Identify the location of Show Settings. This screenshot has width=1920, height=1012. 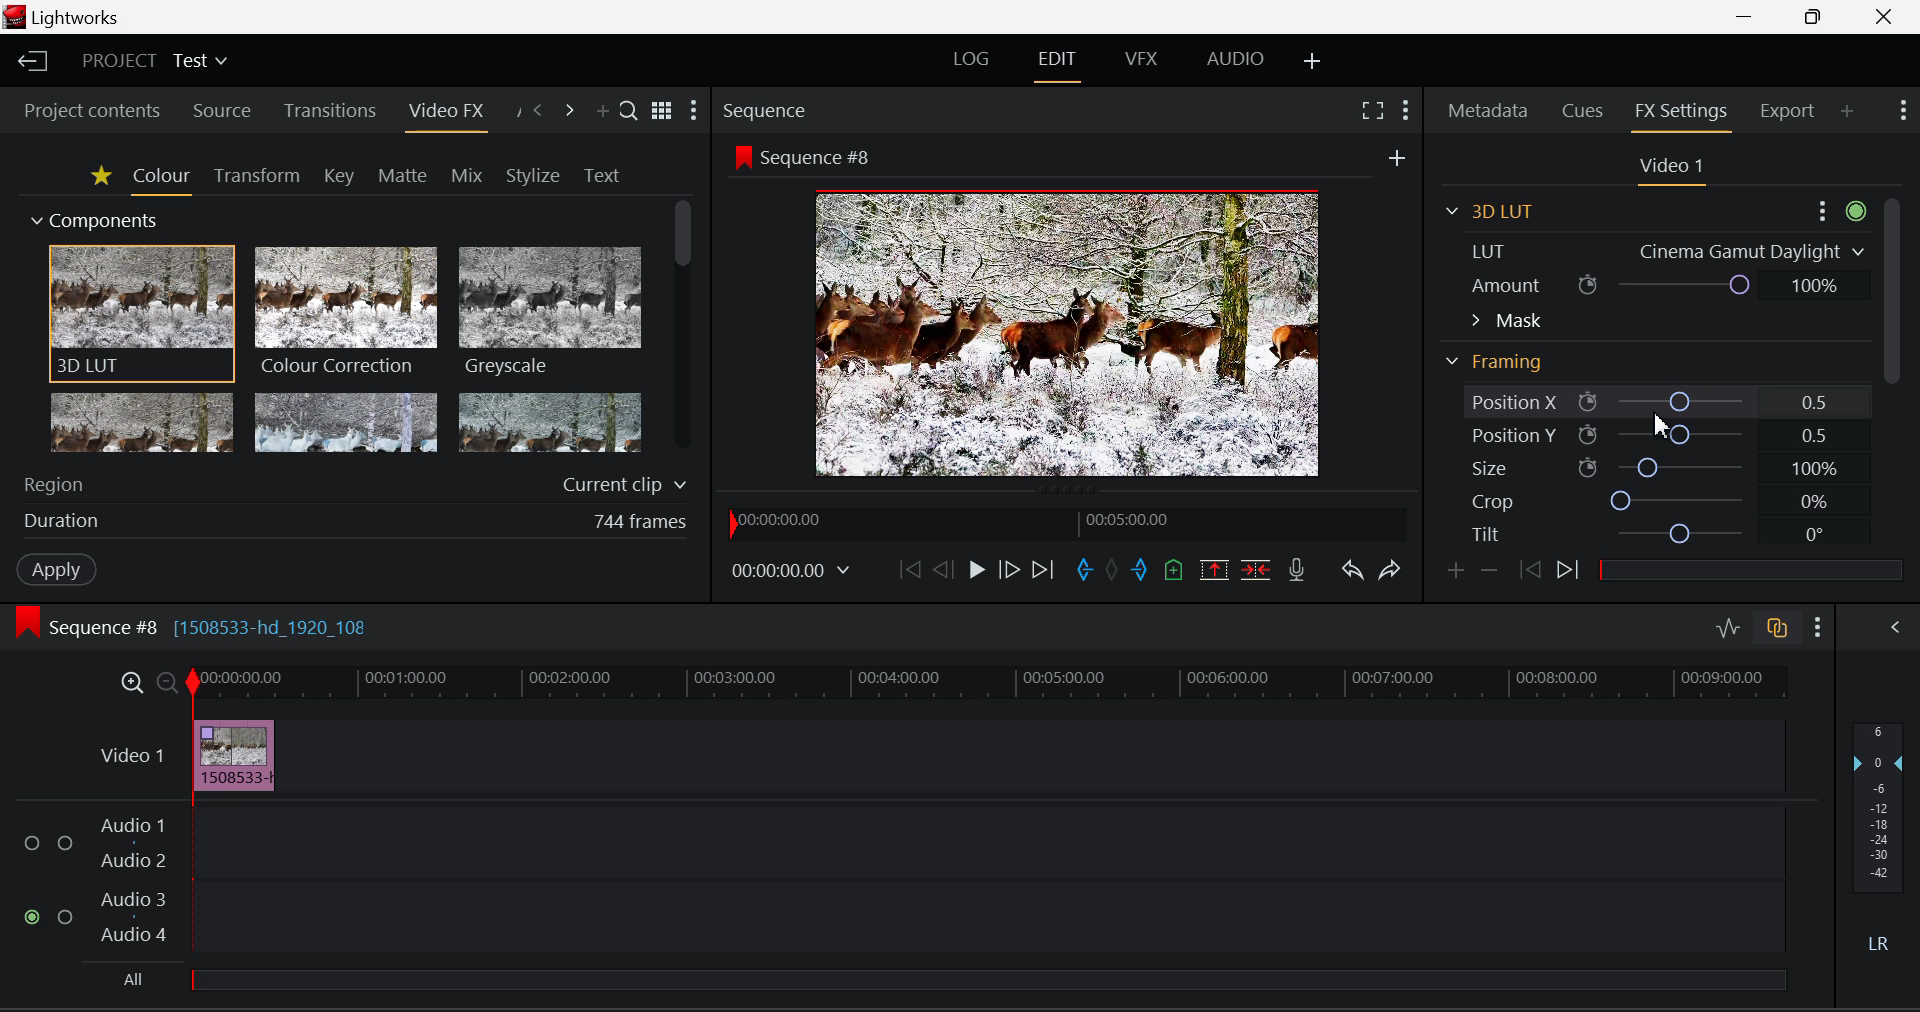
(1404, 108).